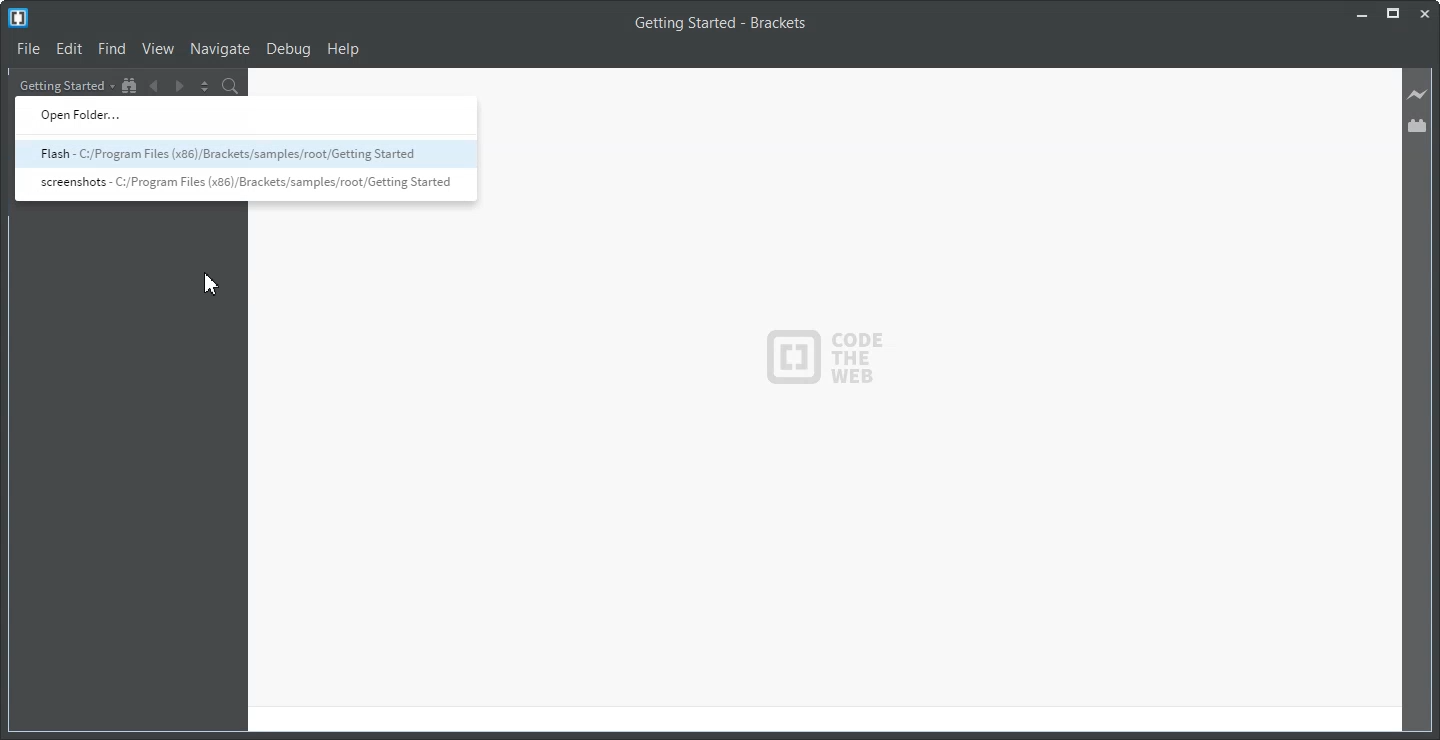 This screenshot has width=1440, height=740. Describe the element at coordinates (130, 86) in the screenshot. I see `Show in file tree` at that location.